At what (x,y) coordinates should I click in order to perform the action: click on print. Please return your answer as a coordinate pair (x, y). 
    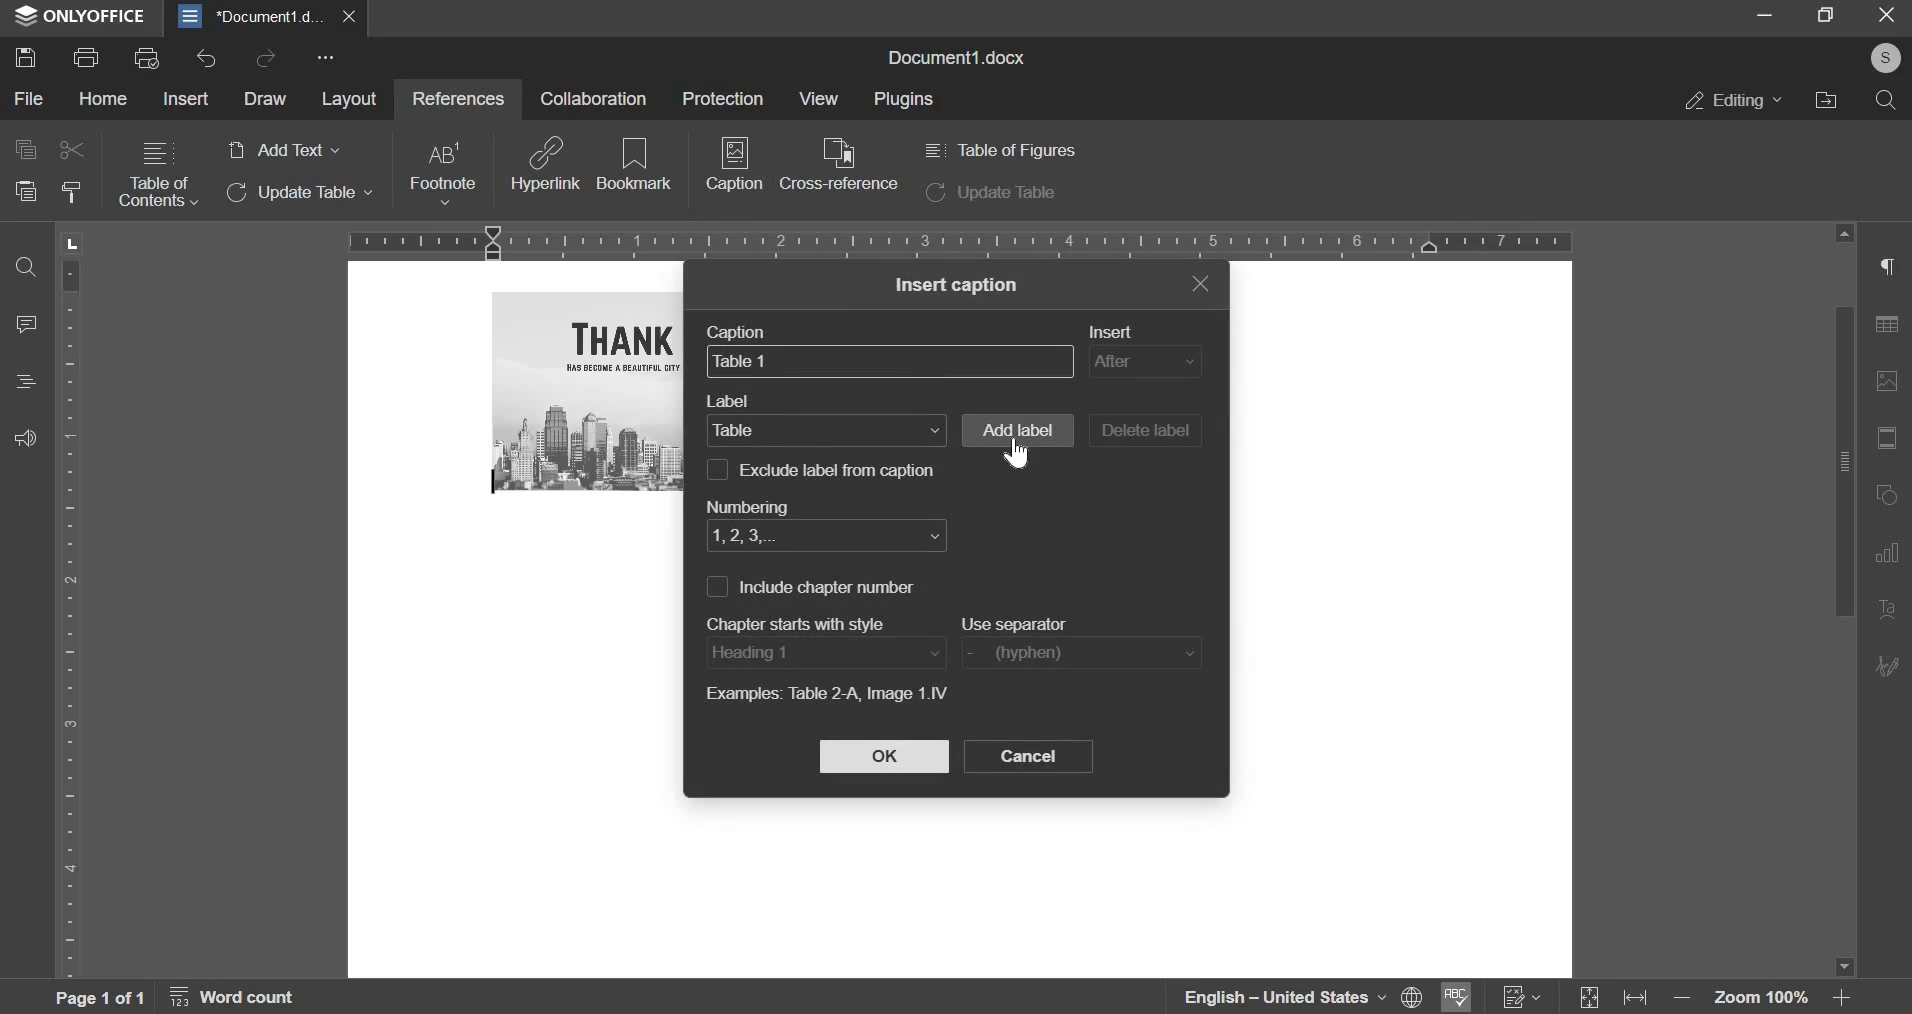
    Looking at the image, I should click on (86, 55).